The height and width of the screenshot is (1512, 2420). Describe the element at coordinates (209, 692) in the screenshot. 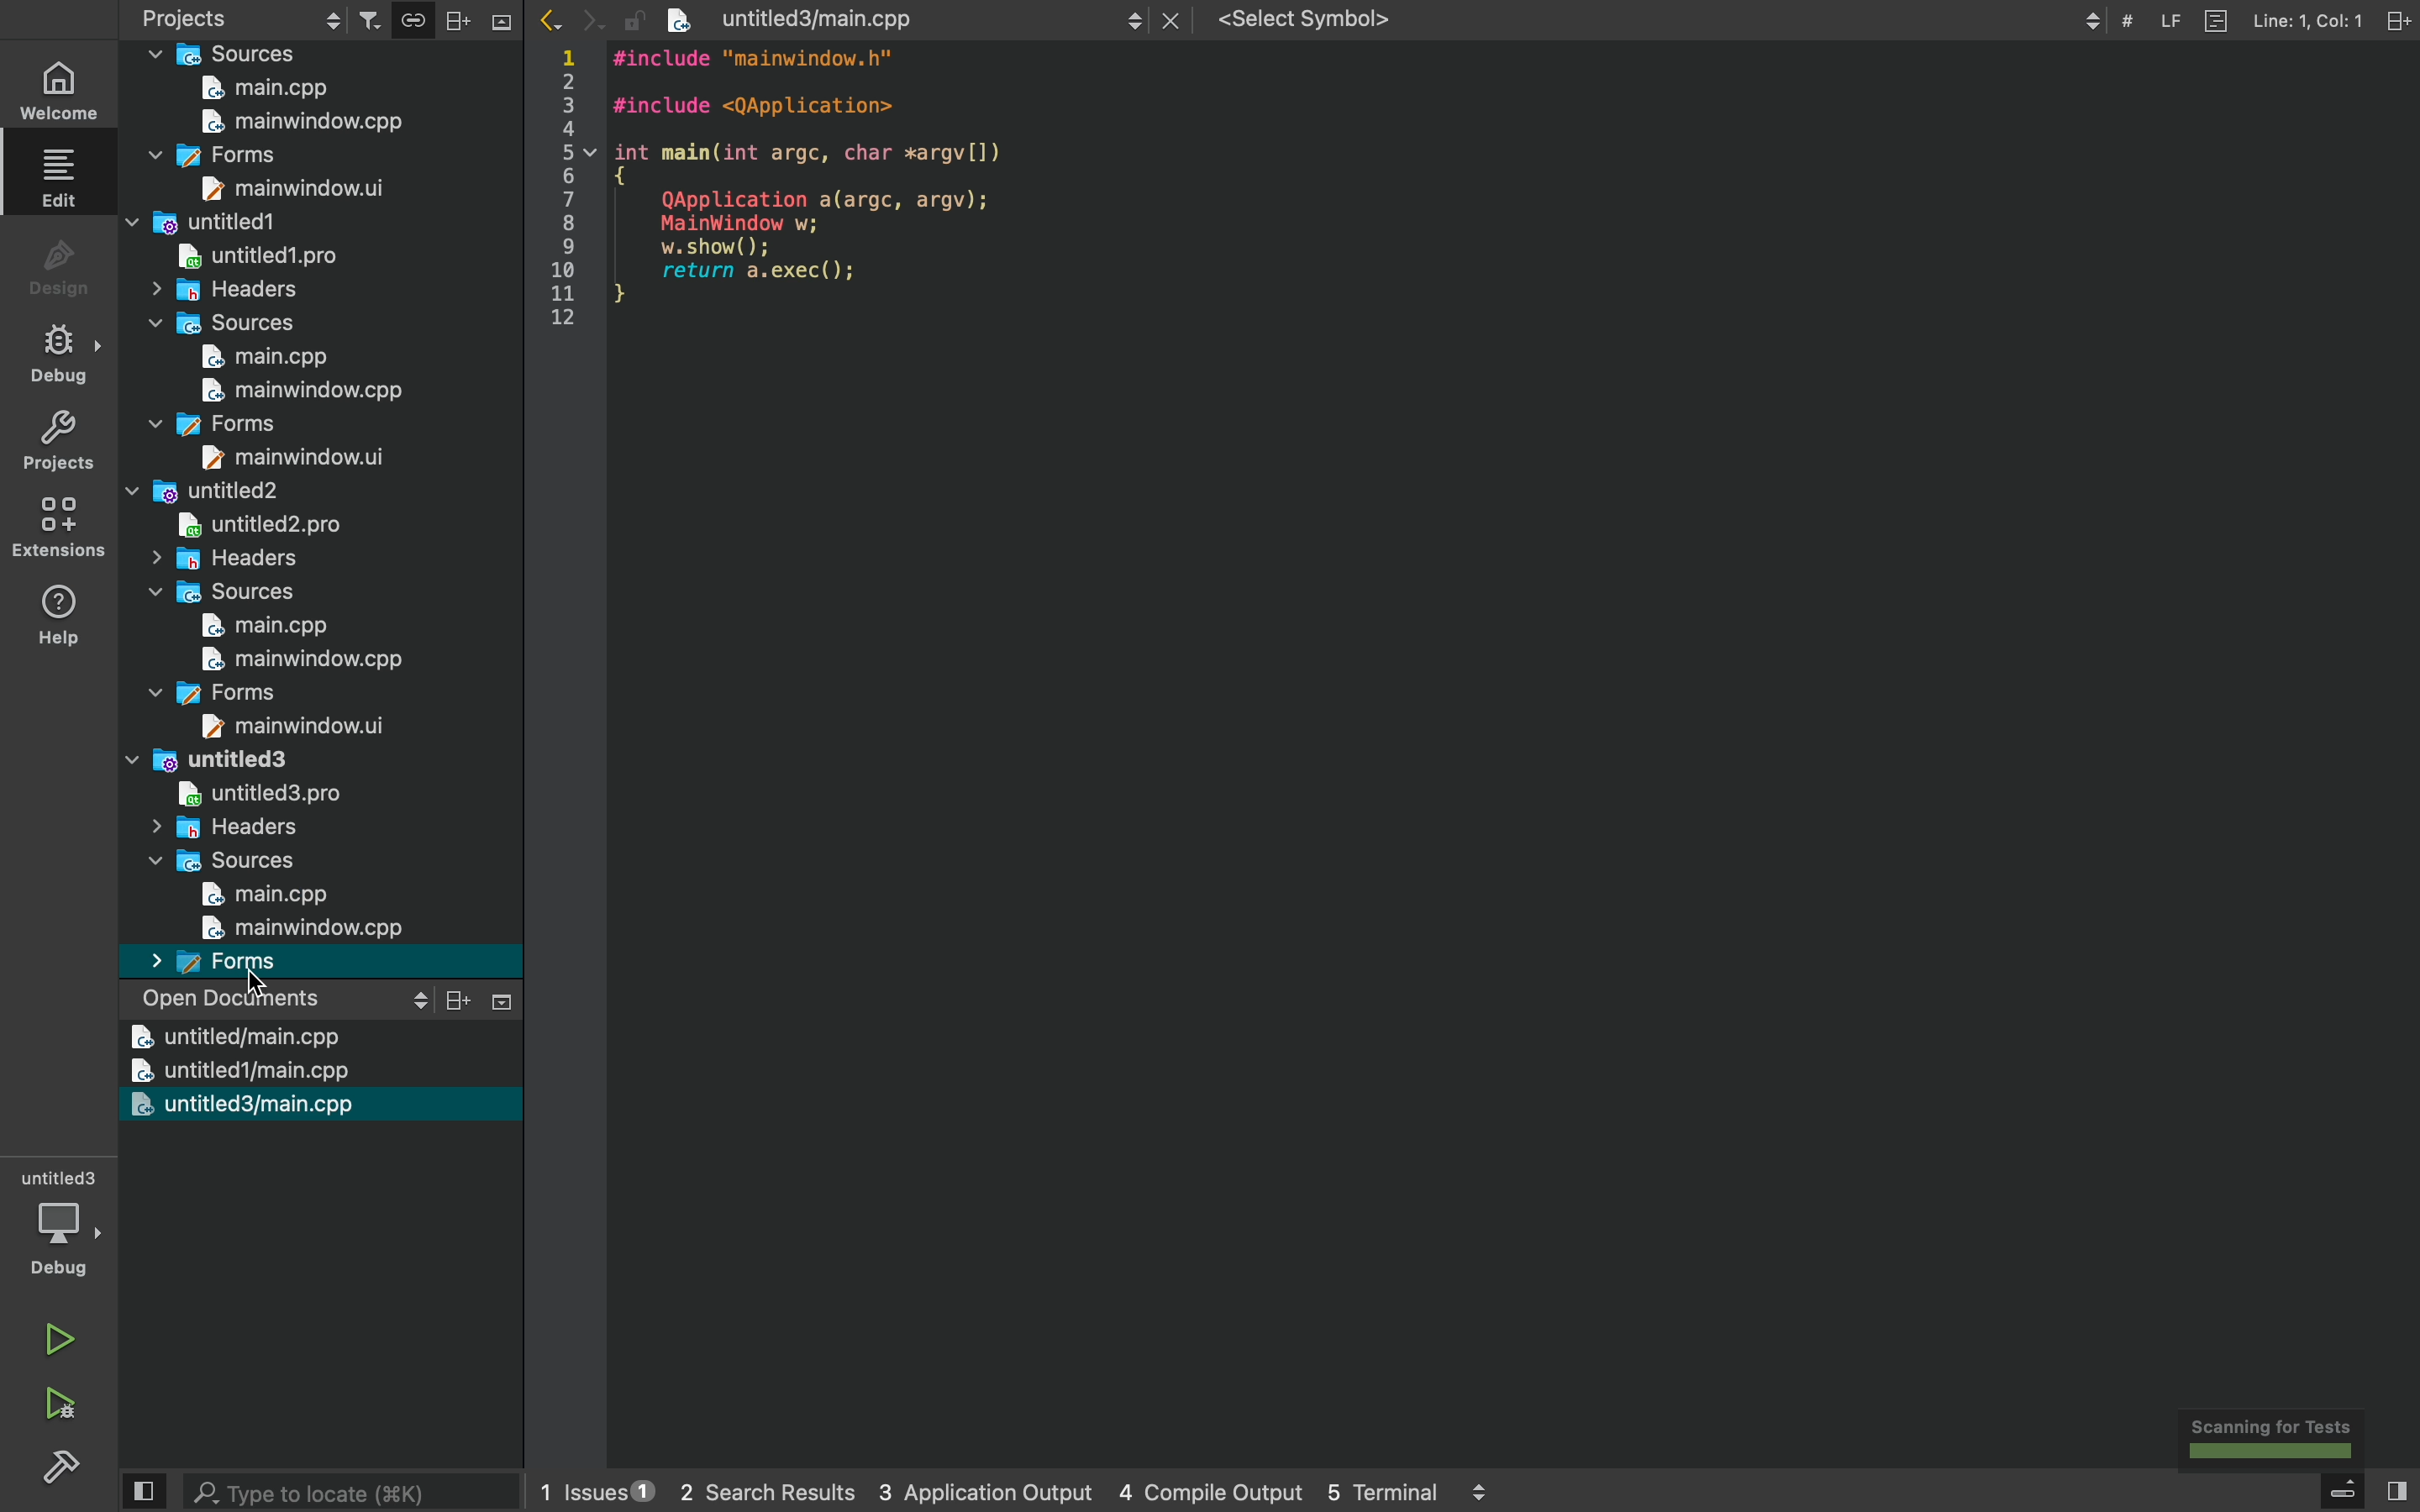

I see `Forms` at that location.